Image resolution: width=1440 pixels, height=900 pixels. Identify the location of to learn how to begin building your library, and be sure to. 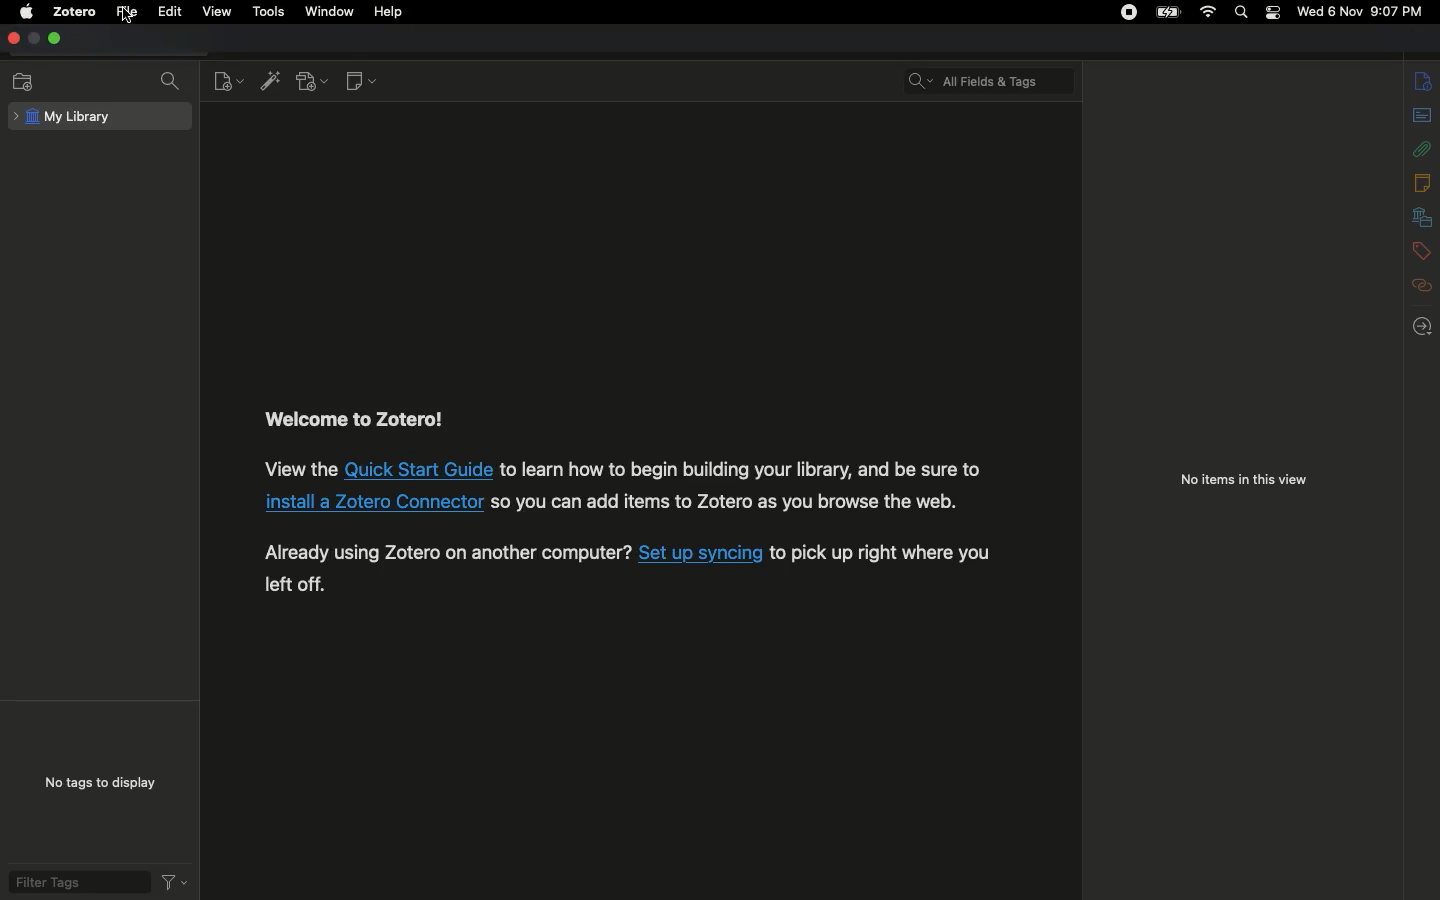
(741, 469).